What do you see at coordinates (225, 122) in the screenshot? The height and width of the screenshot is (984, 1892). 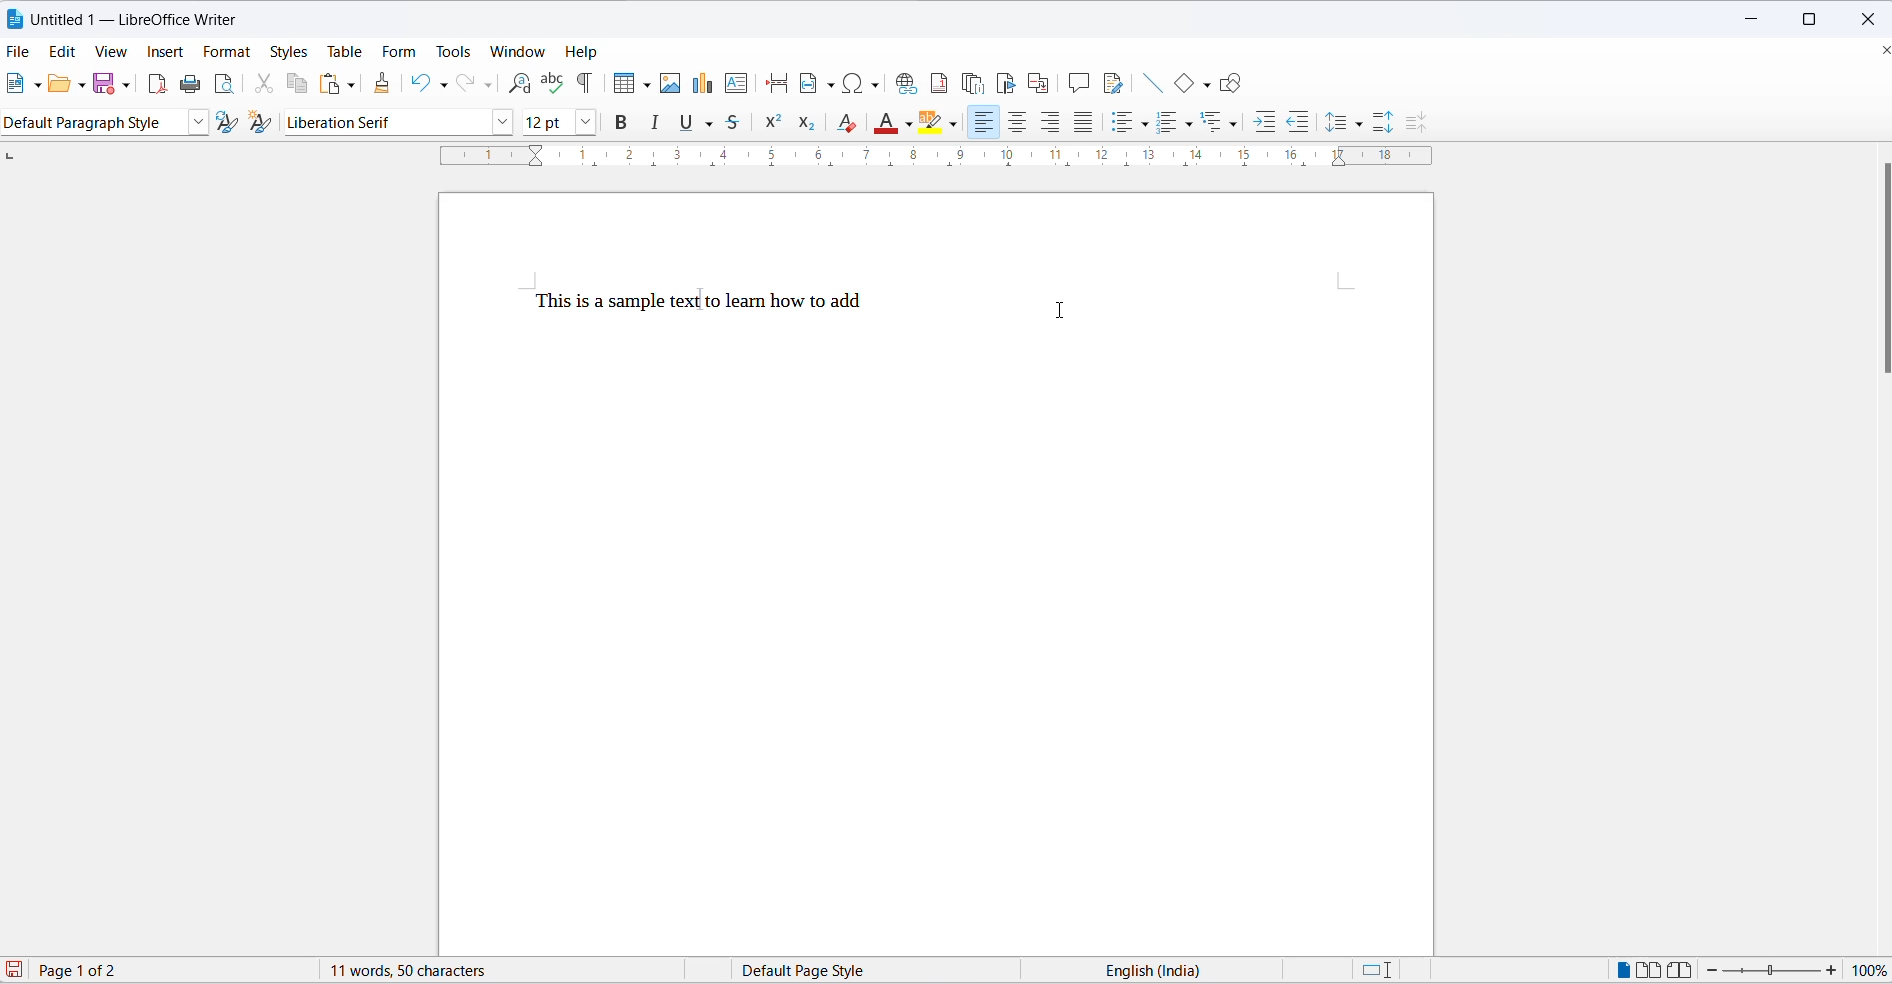 I see `update selected style` at bounding box center [225, 122].